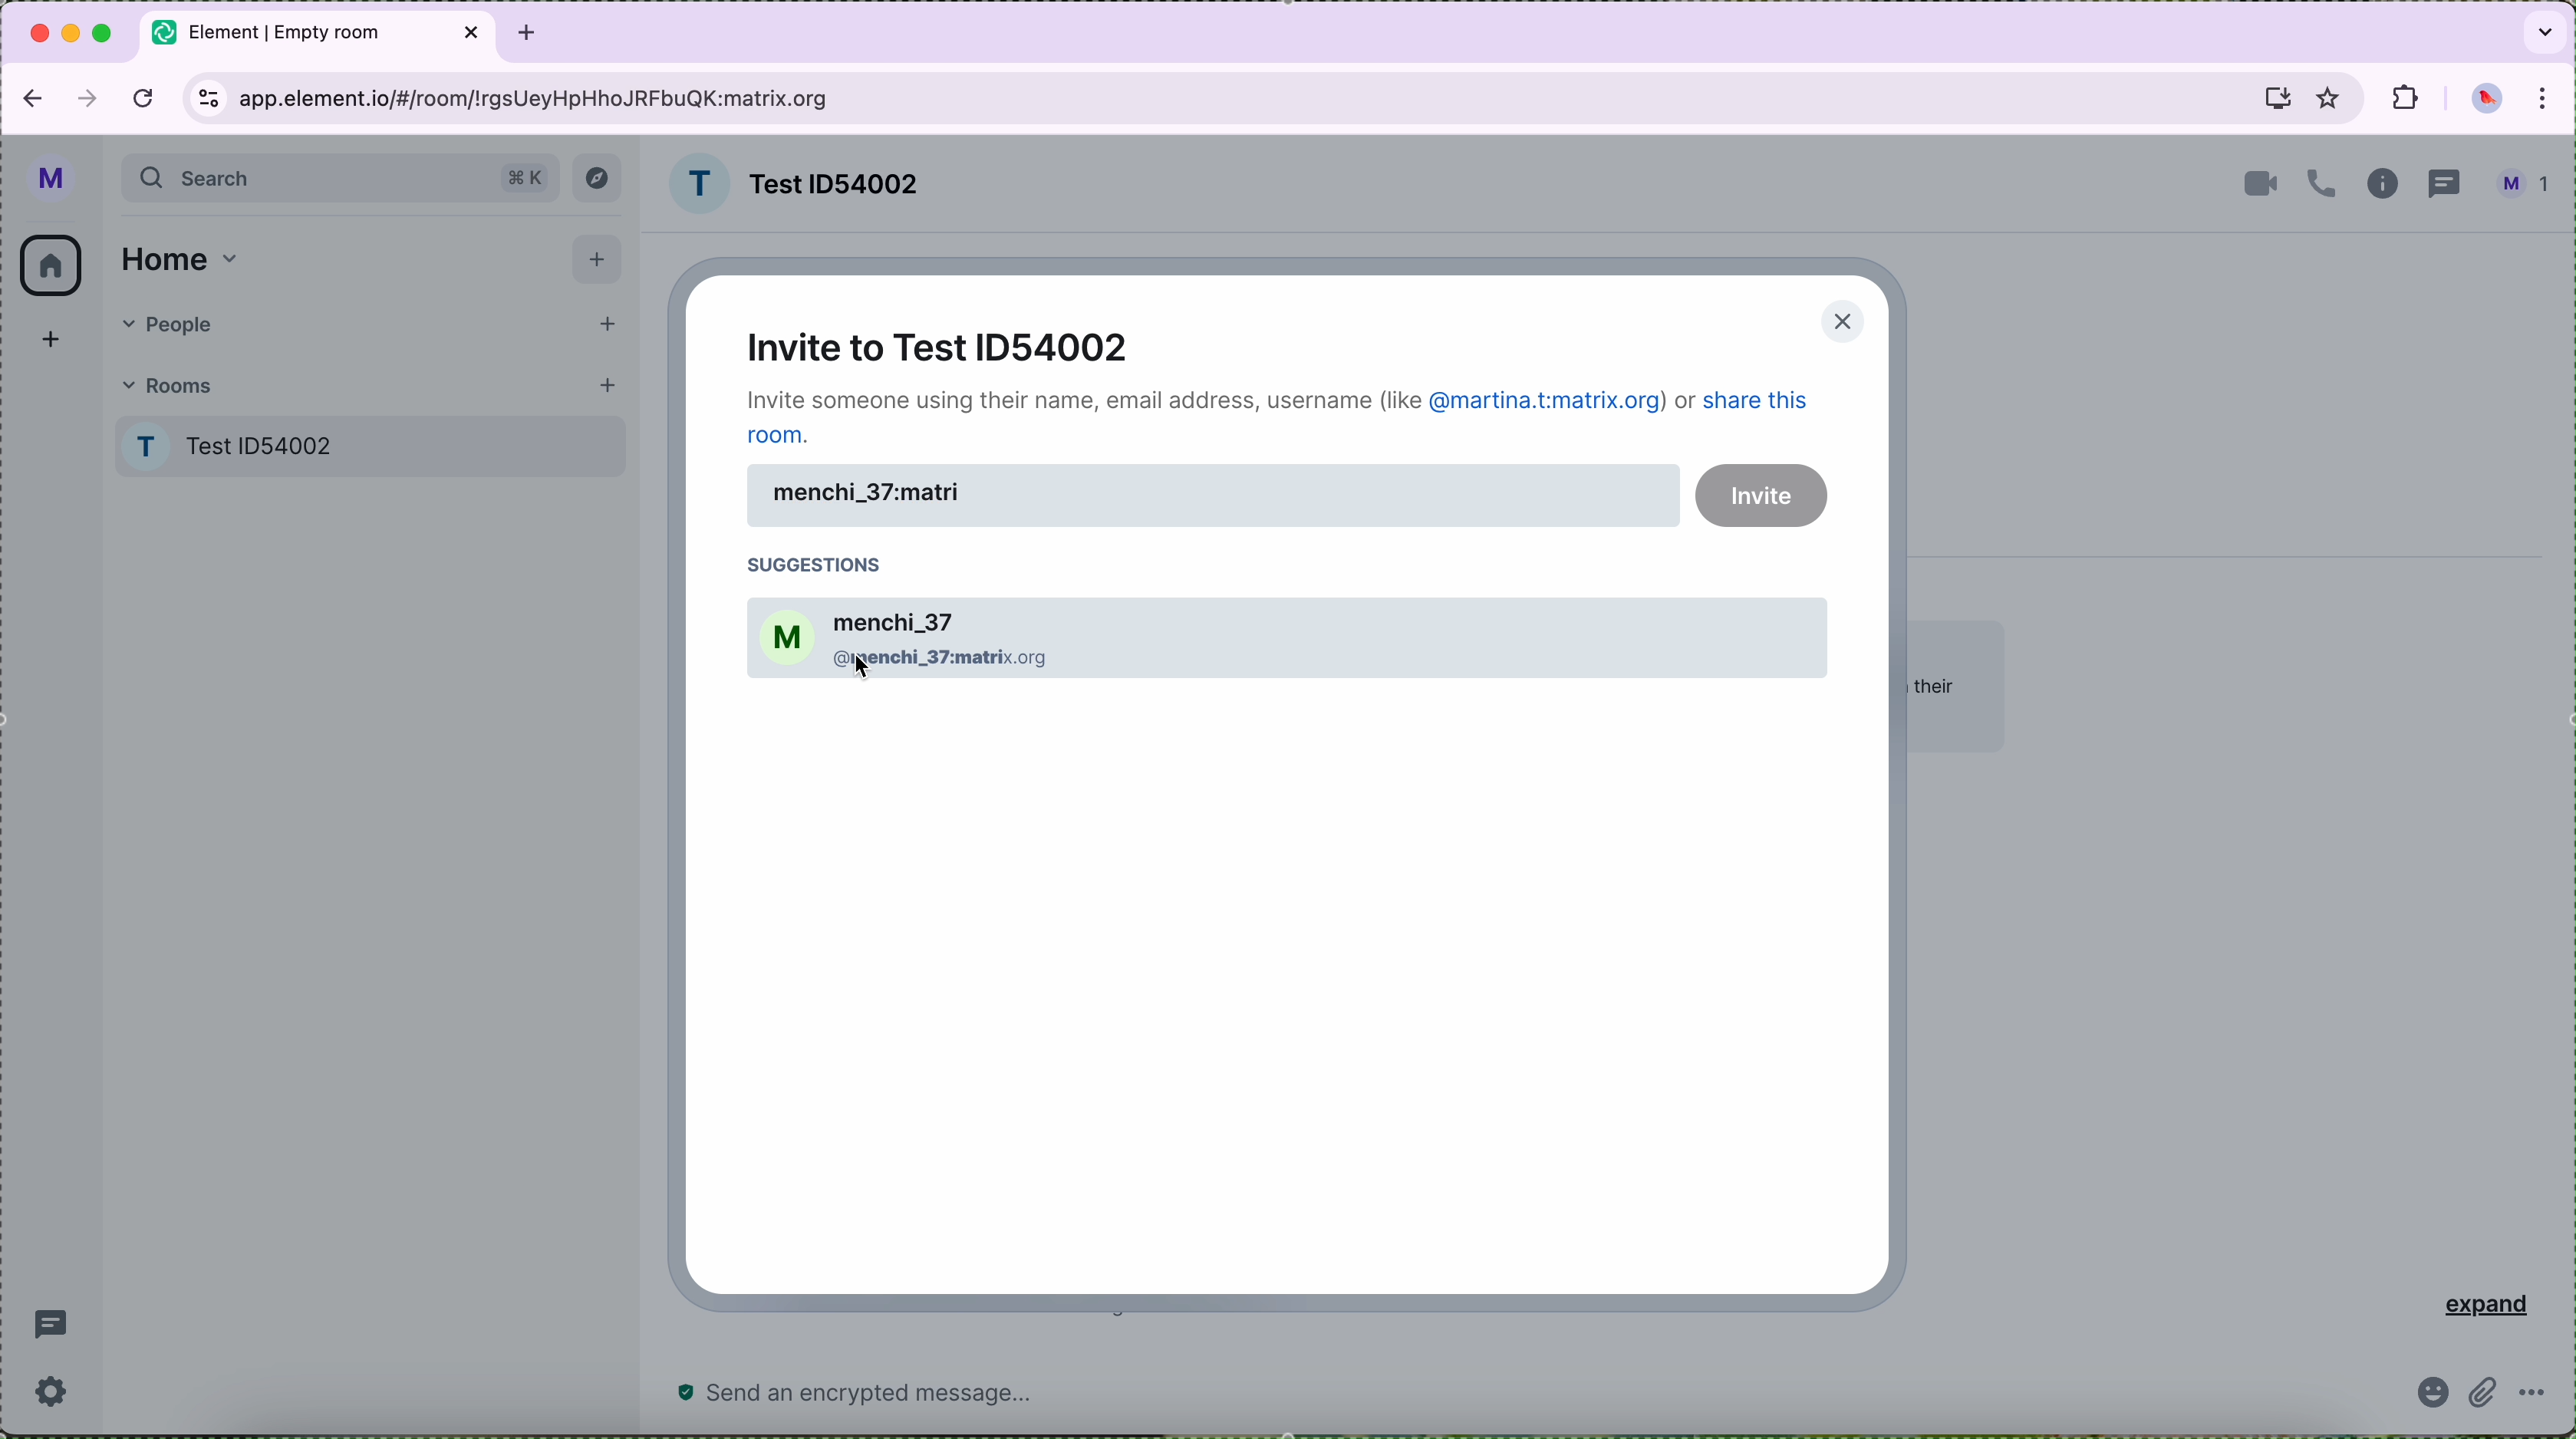  Describe the element at coordinates (862, 676) in the screenshot. I see `cursor` at that location.